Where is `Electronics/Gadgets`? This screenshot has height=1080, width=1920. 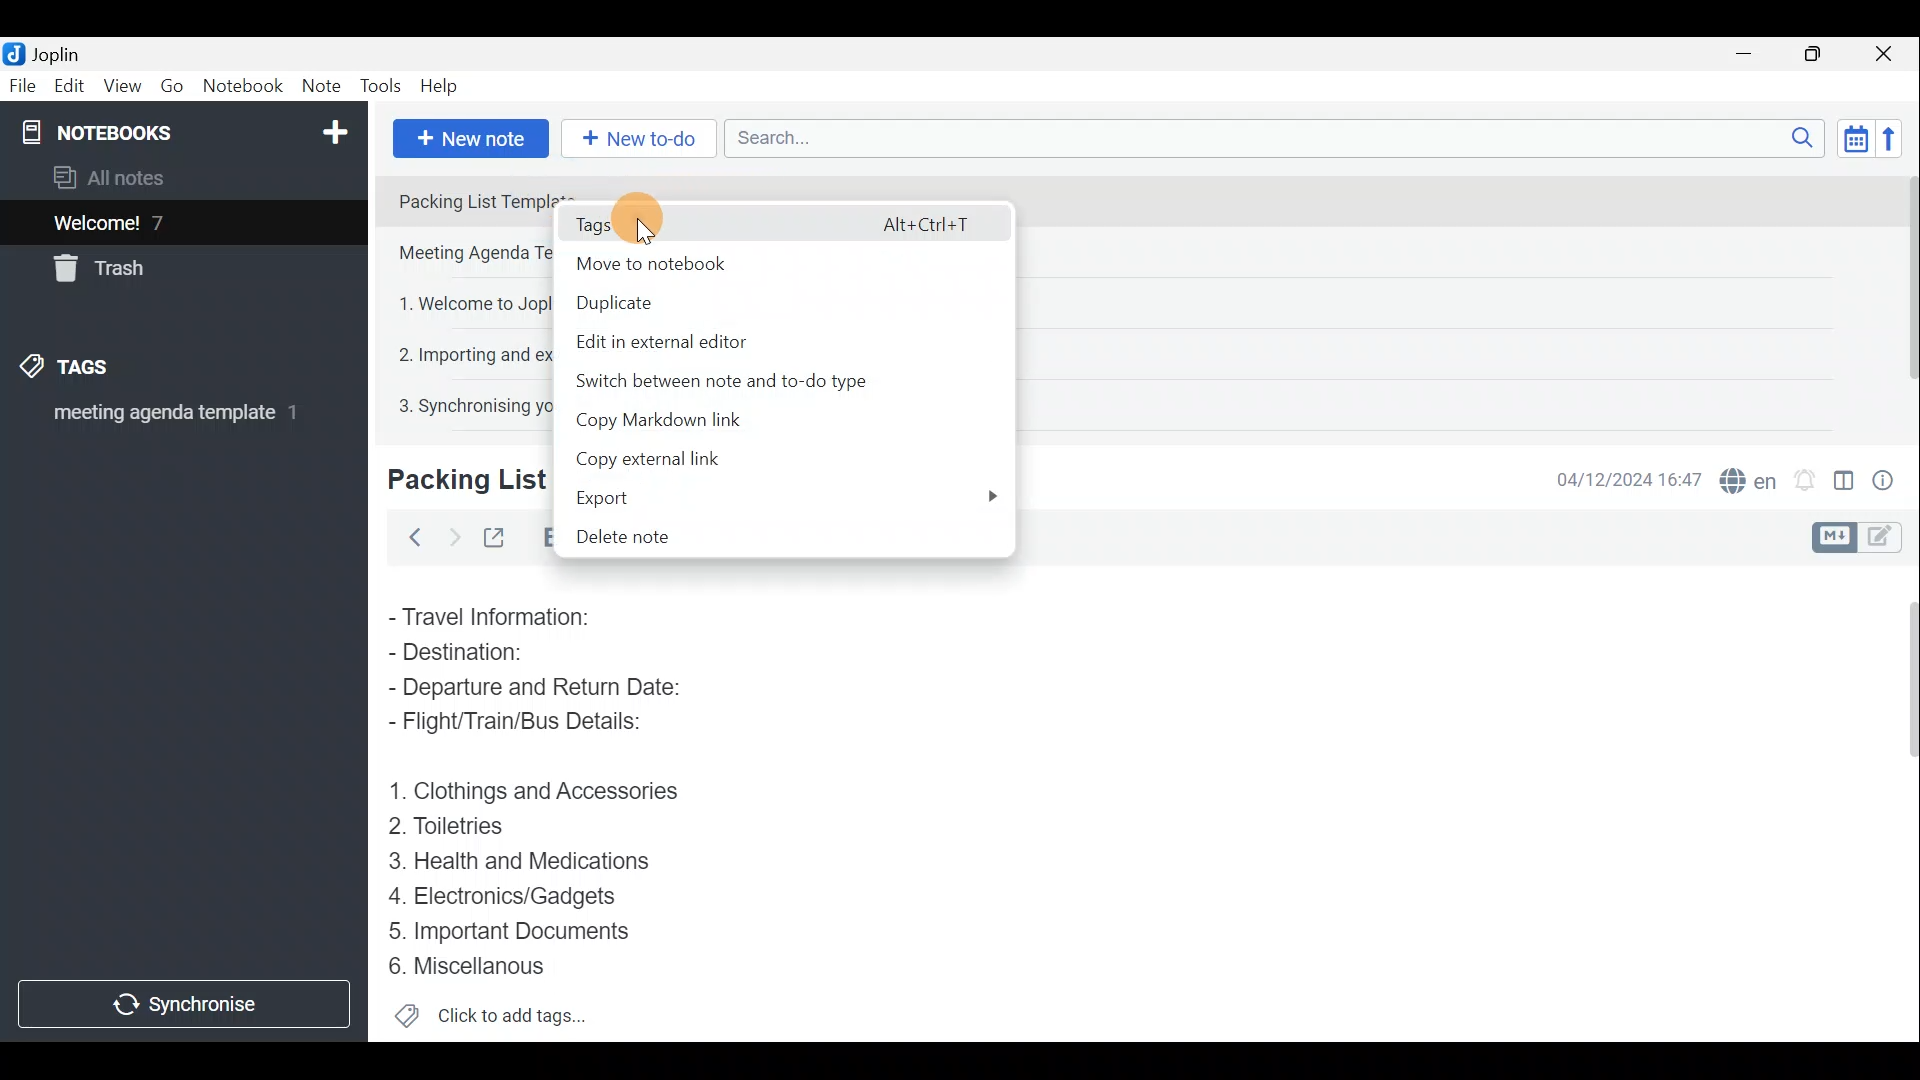
Electronics/Gadgets is located at coordinates (511, 895).